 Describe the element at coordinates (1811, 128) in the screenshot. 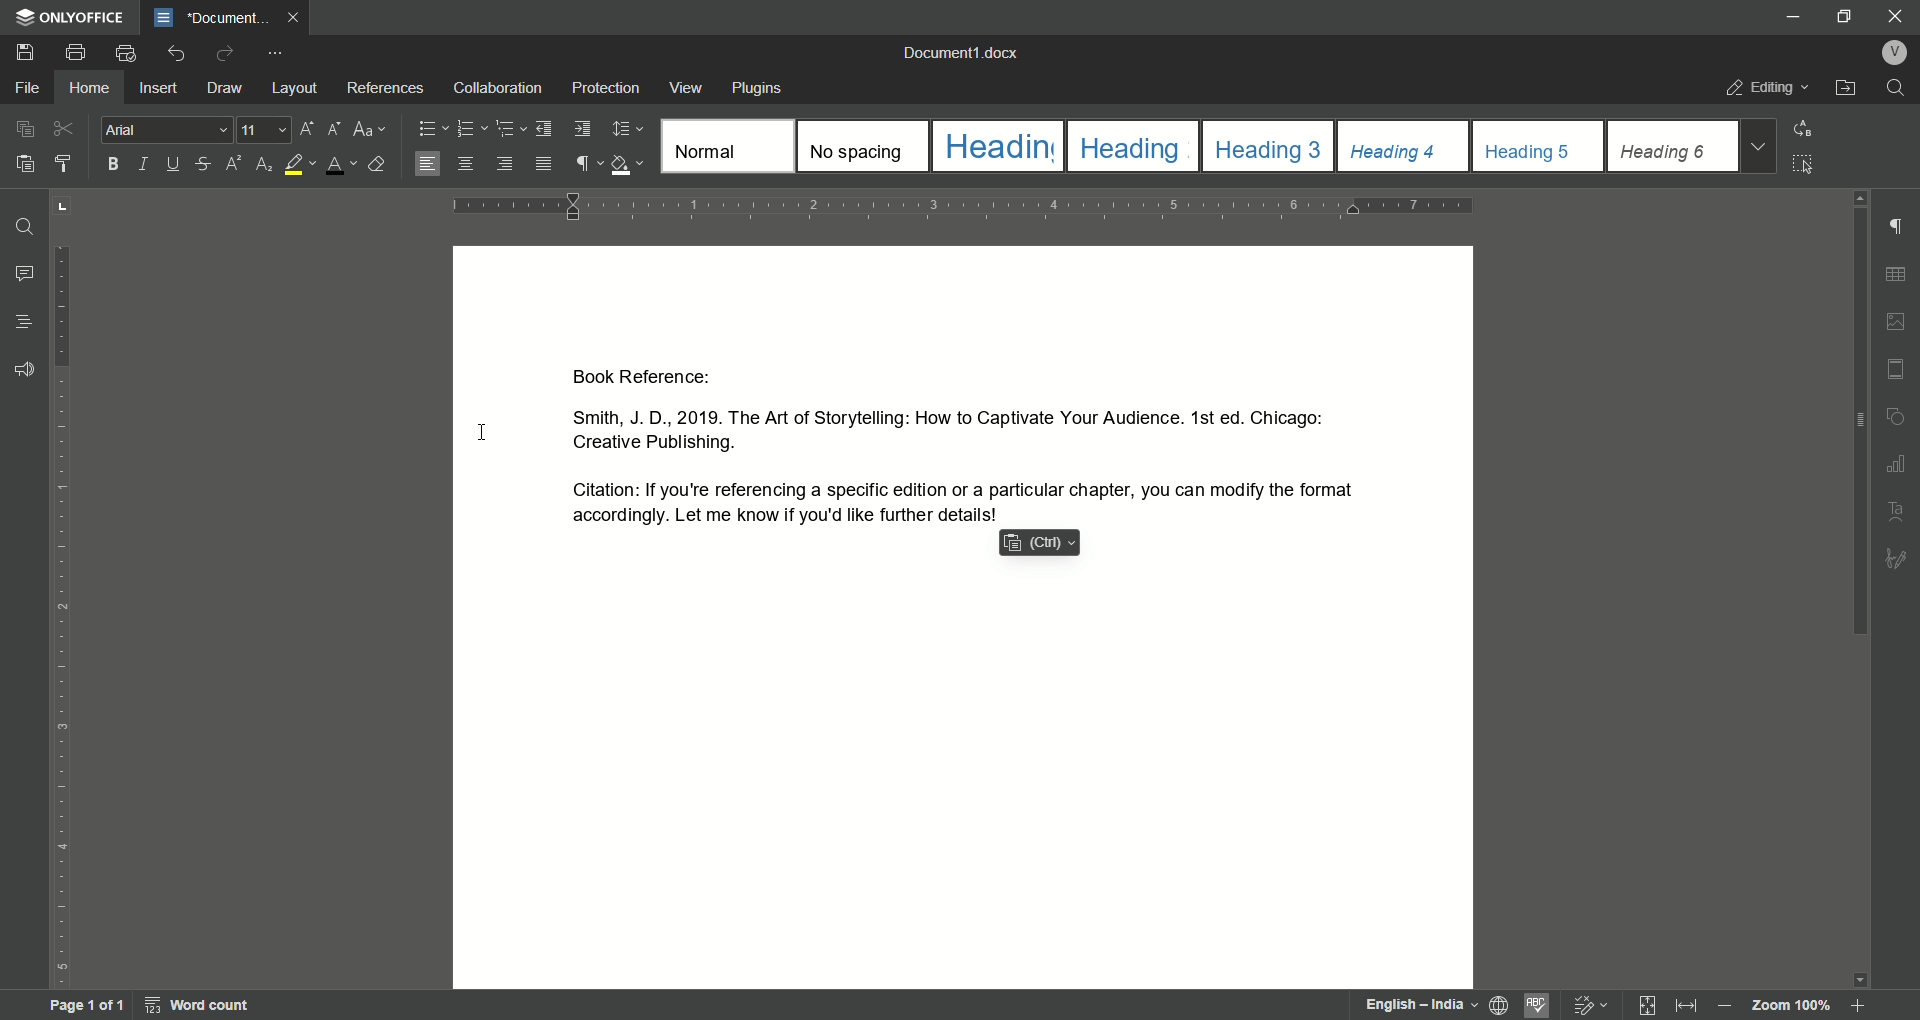

I see `replace` at that location.